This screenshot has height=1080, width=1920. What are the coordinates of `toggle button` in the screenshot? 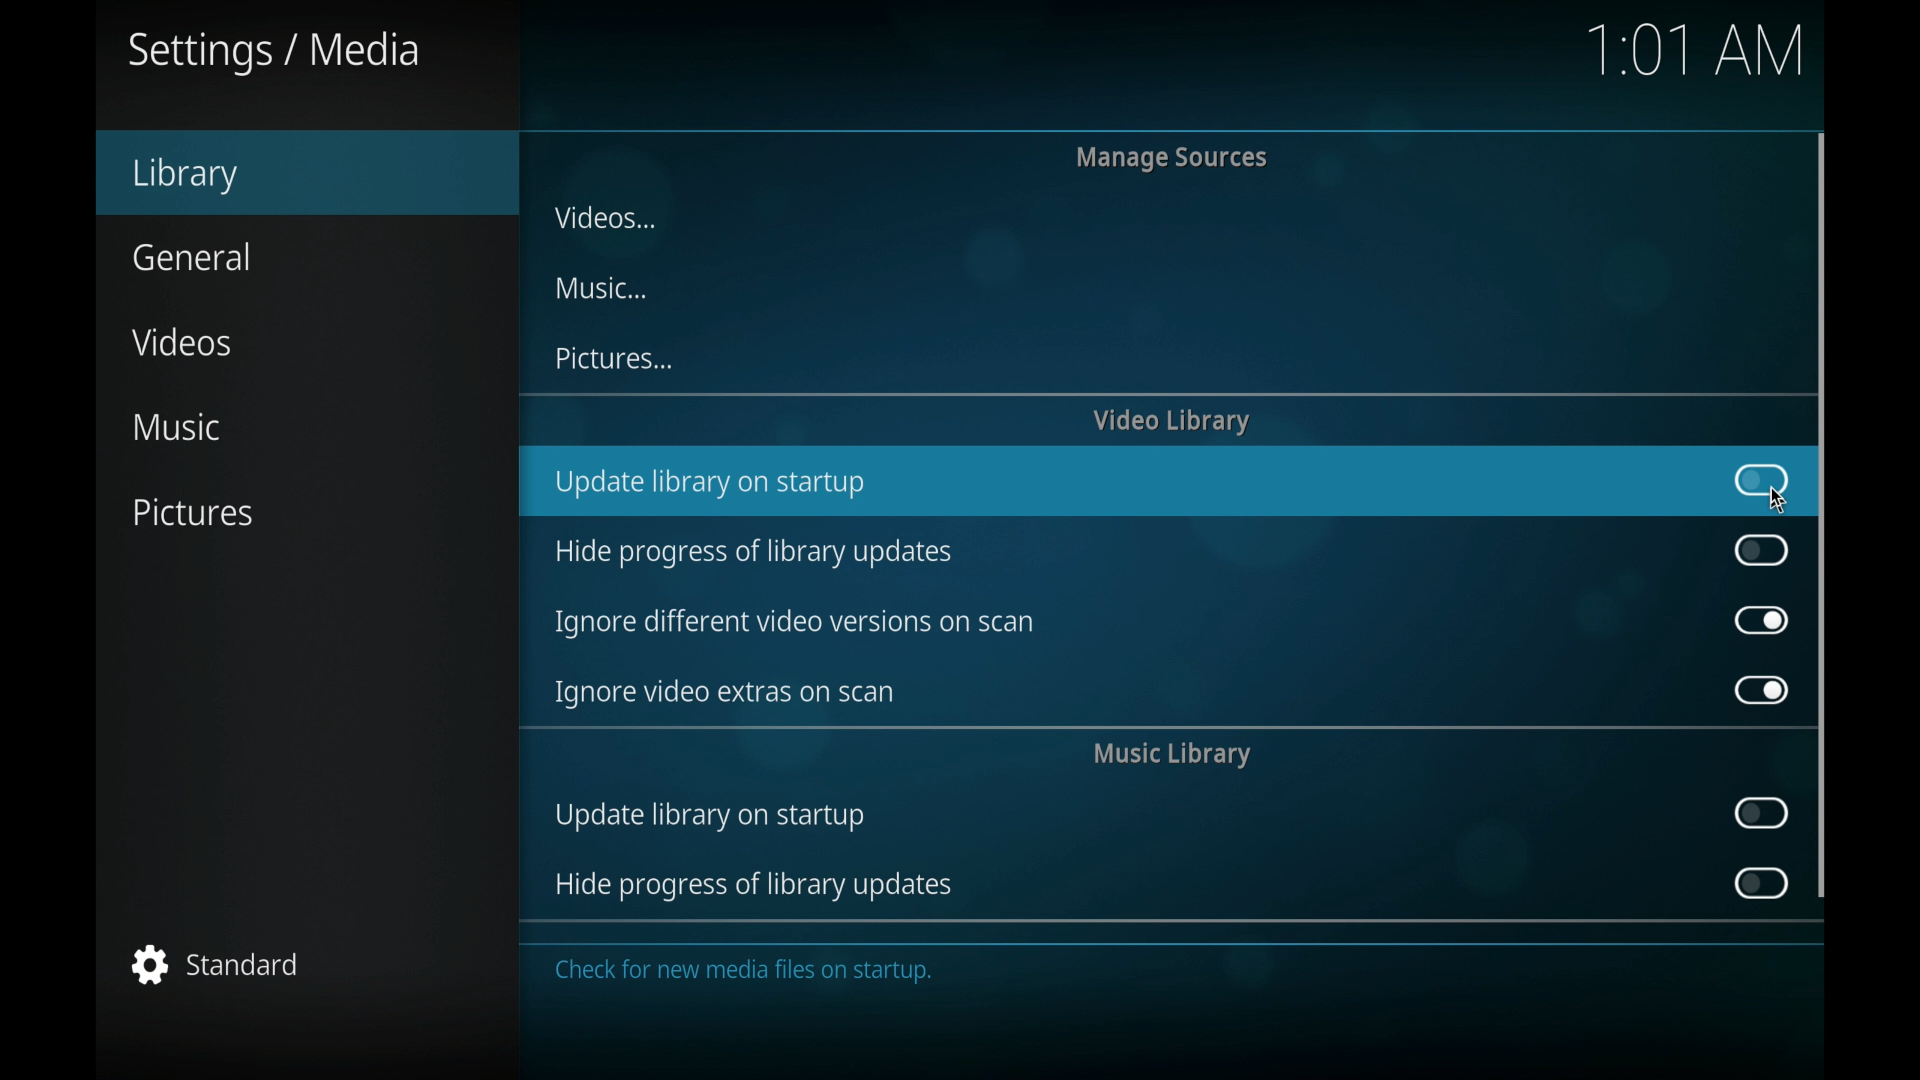 It's located at (1760, 480).